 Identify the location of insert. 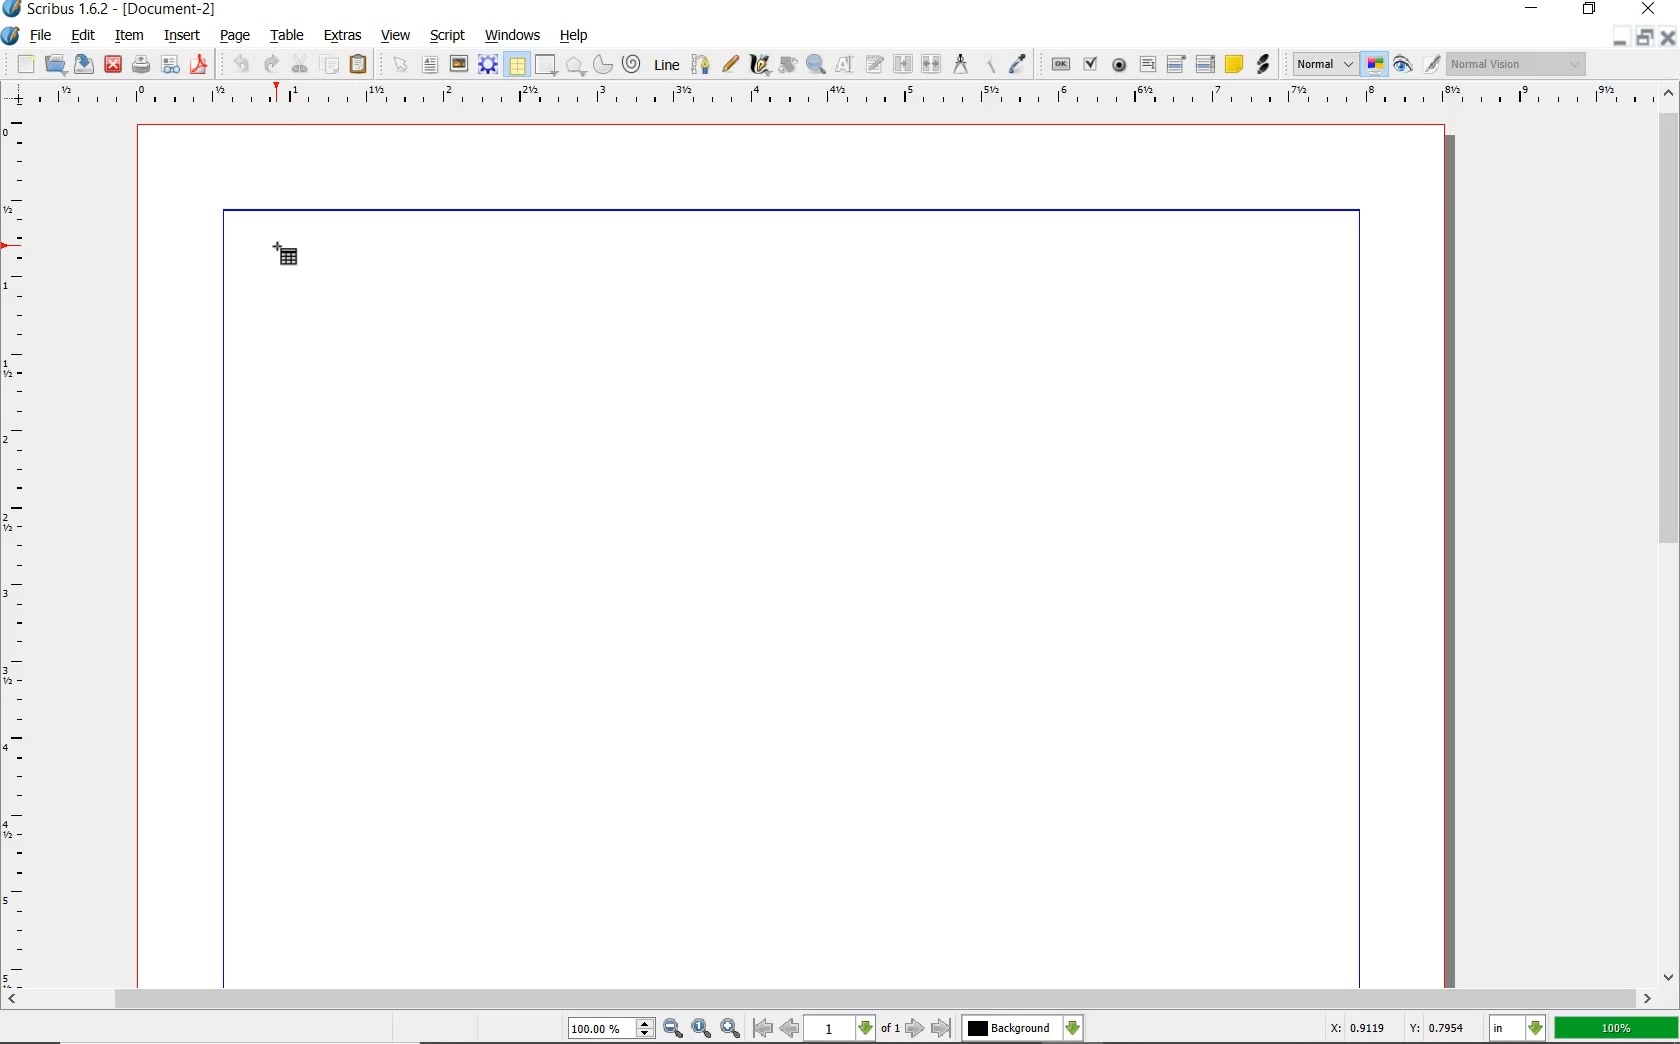
(186, 37).